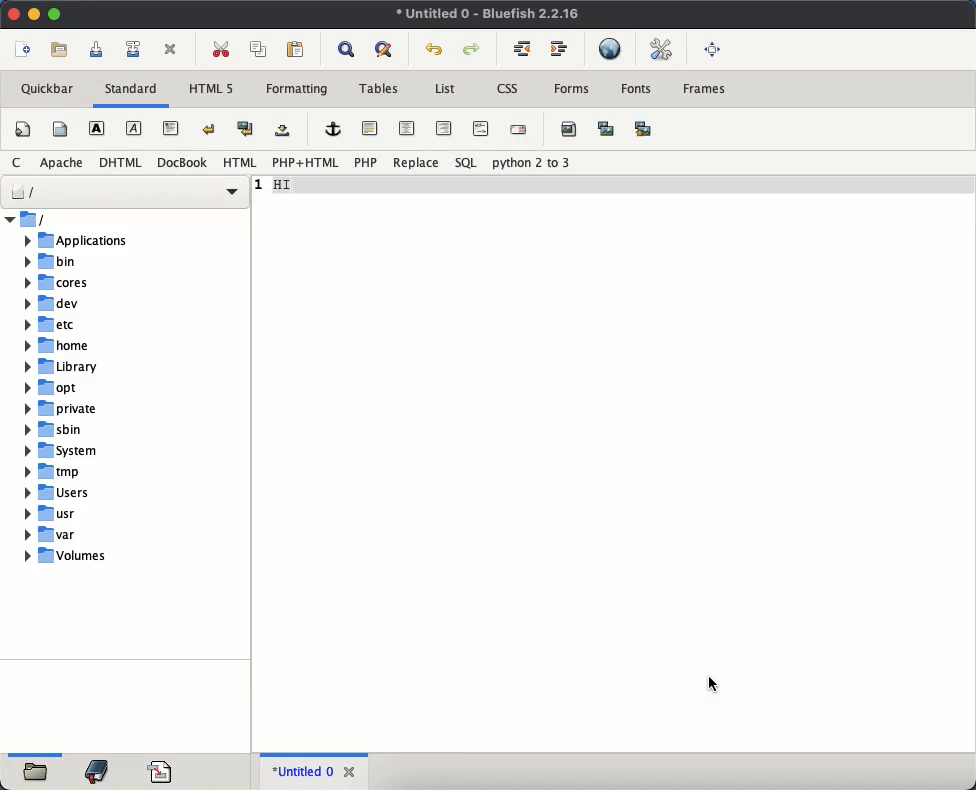 This screenshot has width=976, height=790. Describe the element at coordinates (489, 15) in the screenshot. I see `untitled 0 - bluefish` at that location.